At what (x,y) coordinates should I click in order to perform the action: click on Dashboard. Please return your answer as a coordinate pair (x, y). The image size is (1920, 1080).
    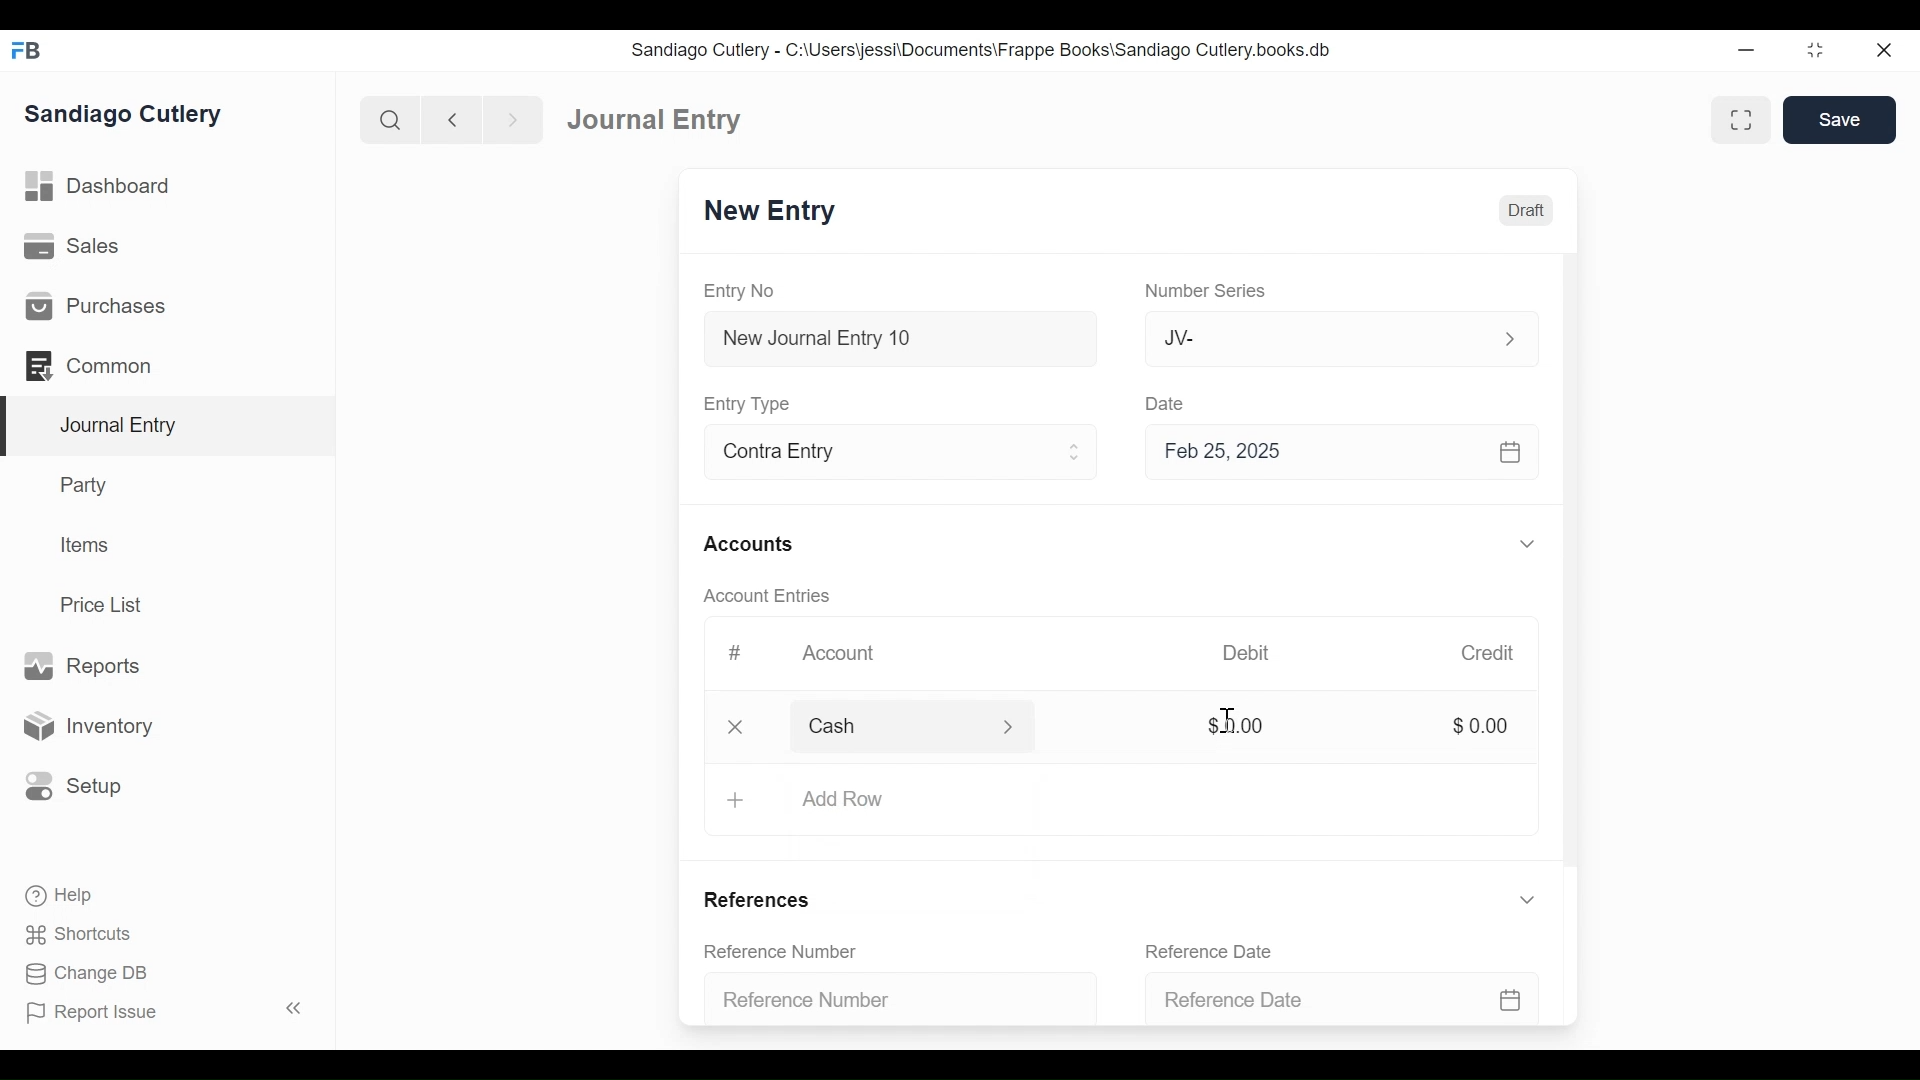
    Looking at the image, I should click on (105, 189).